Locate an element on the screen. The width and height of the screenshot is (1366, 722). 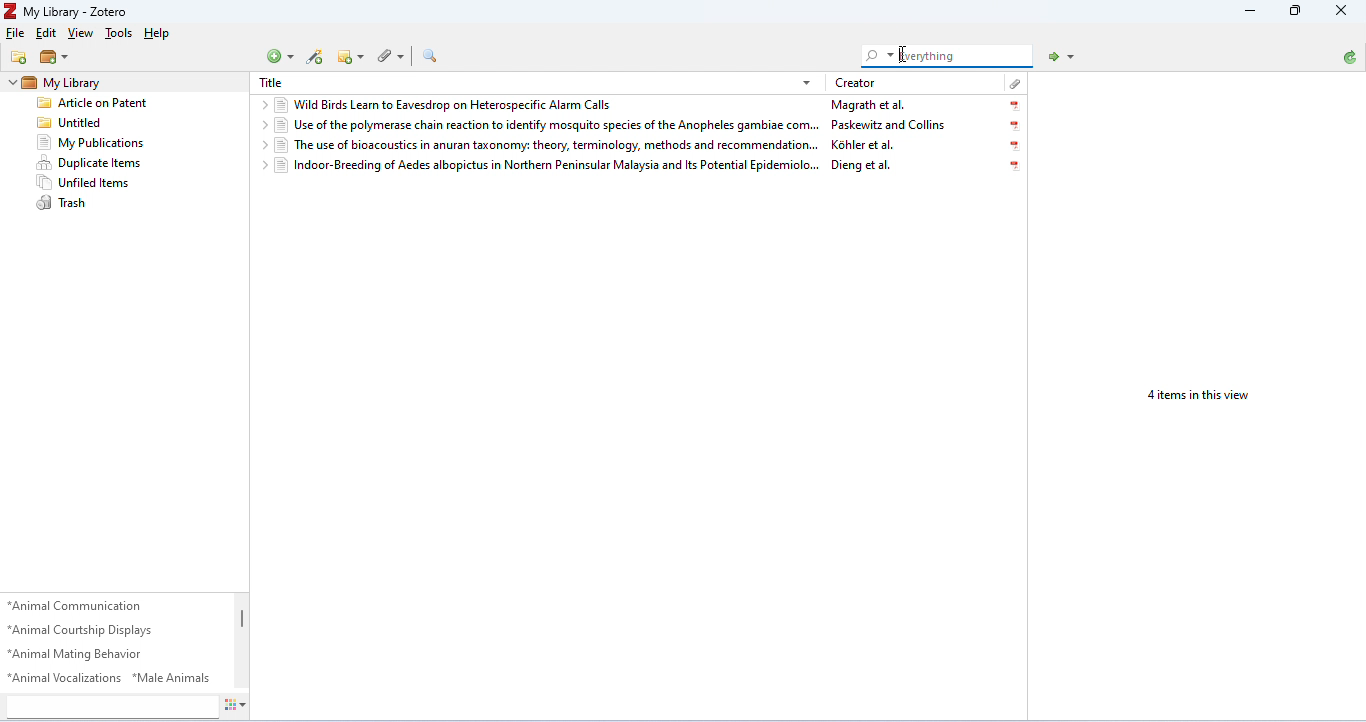
New Collection... is located at coordinates (20, 58).